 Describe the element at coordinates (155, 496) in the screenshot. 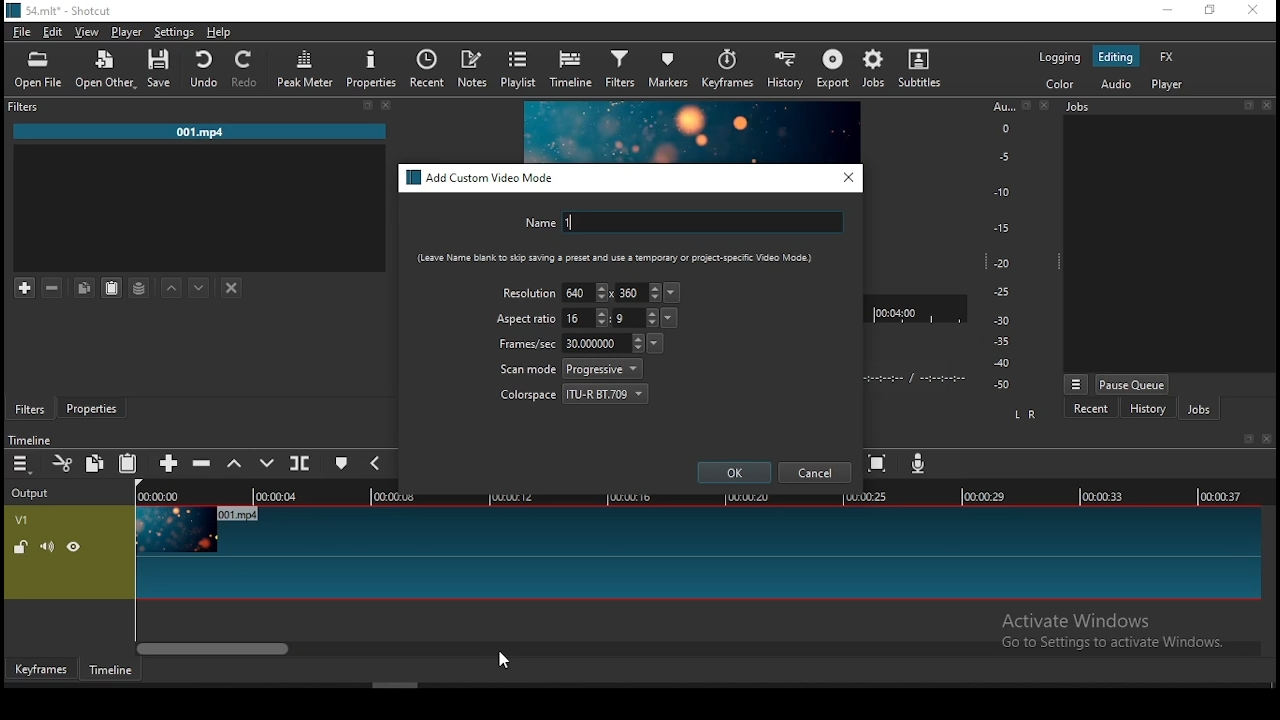

I see `00:00:00` at that location.